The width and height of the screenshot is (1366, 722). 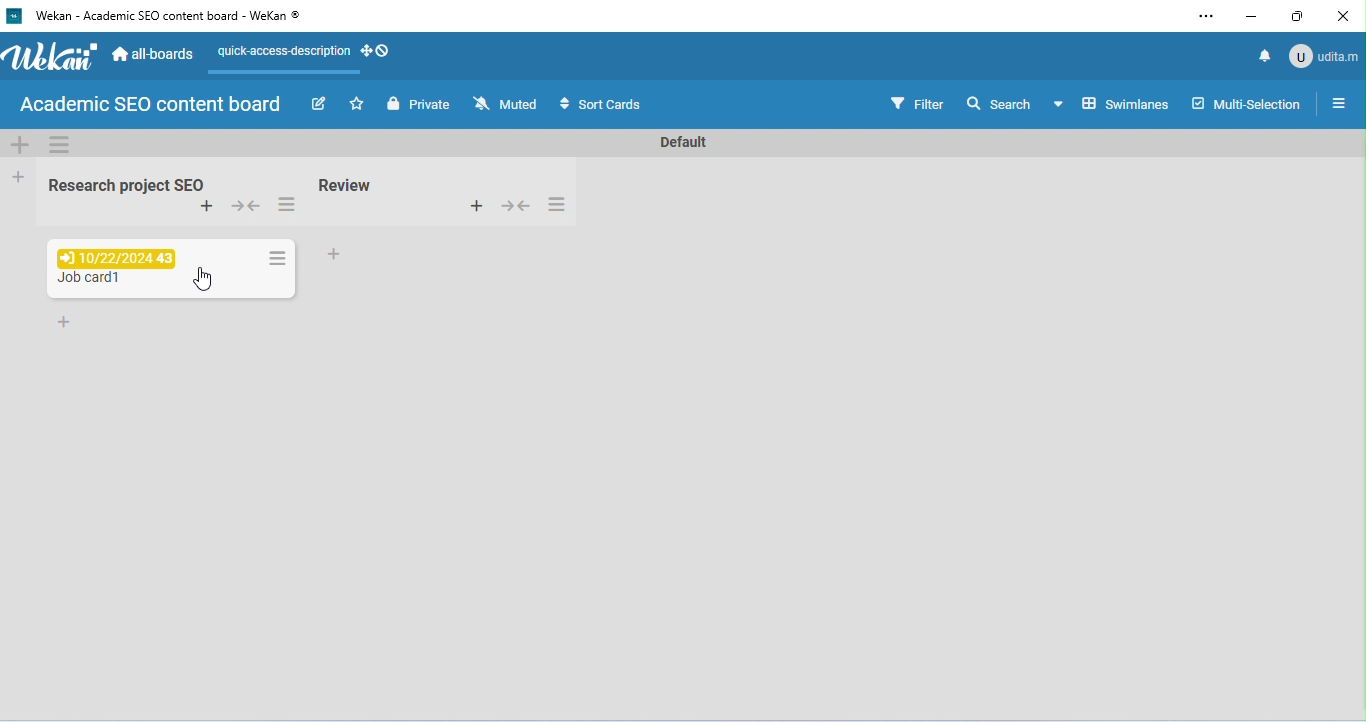 What do you see at coordinates (1299, 16) in the screenshot?
I see `maximize` at bounding box center [1299, 16].